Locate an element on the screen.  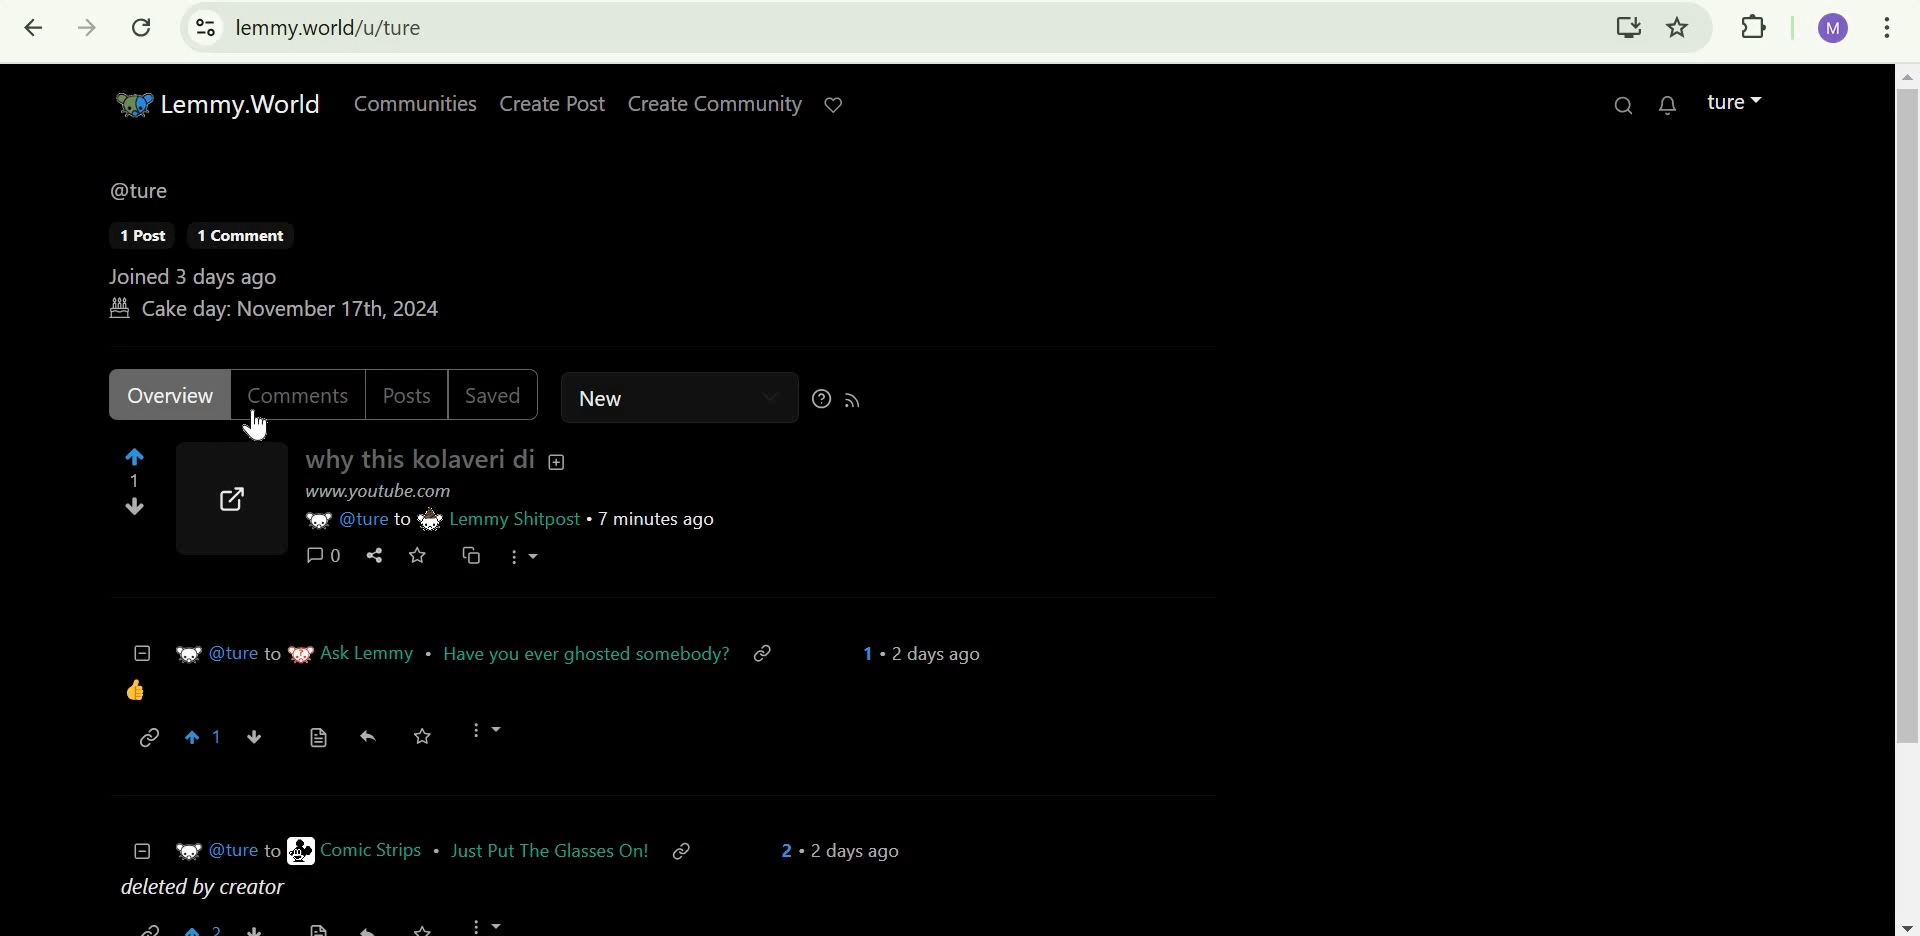
upvote is located at coordinates (131, 455).